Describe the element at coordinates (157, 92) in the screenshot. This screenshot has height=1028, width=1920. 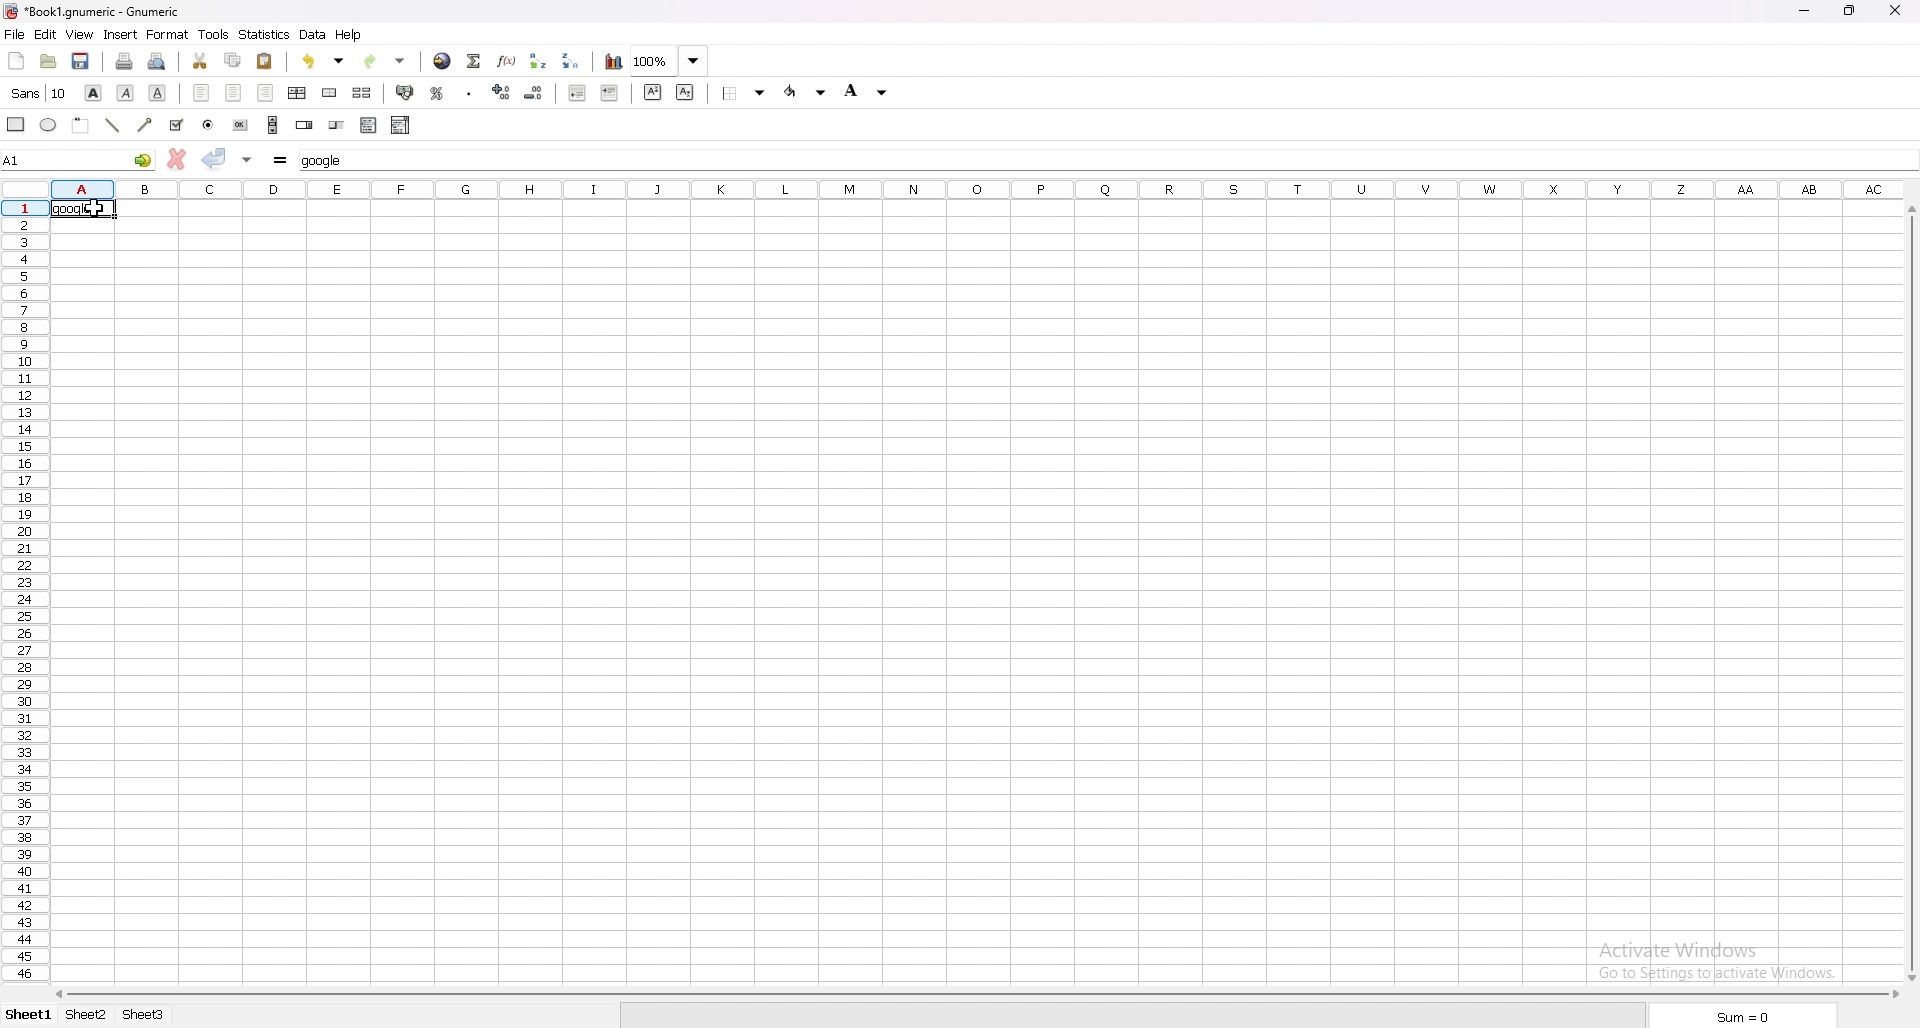
I see `underline` at that location.